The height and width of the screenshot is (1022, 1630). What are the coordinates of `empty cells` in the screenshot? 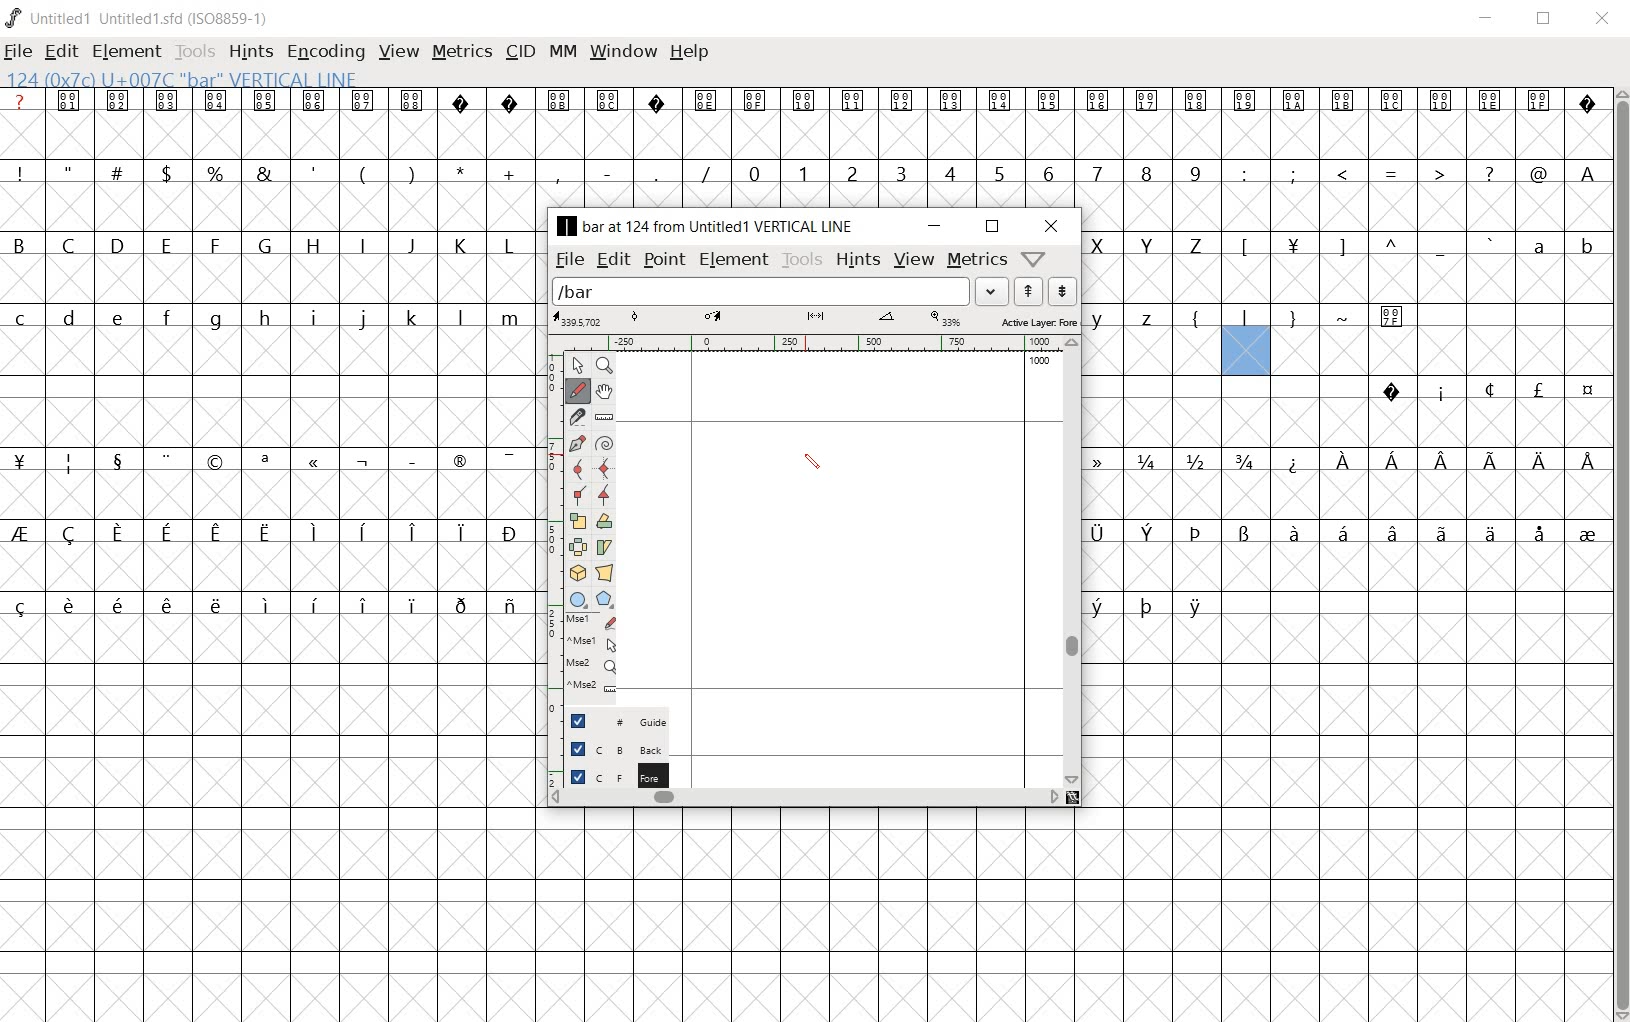 It's located at (1072, 912).